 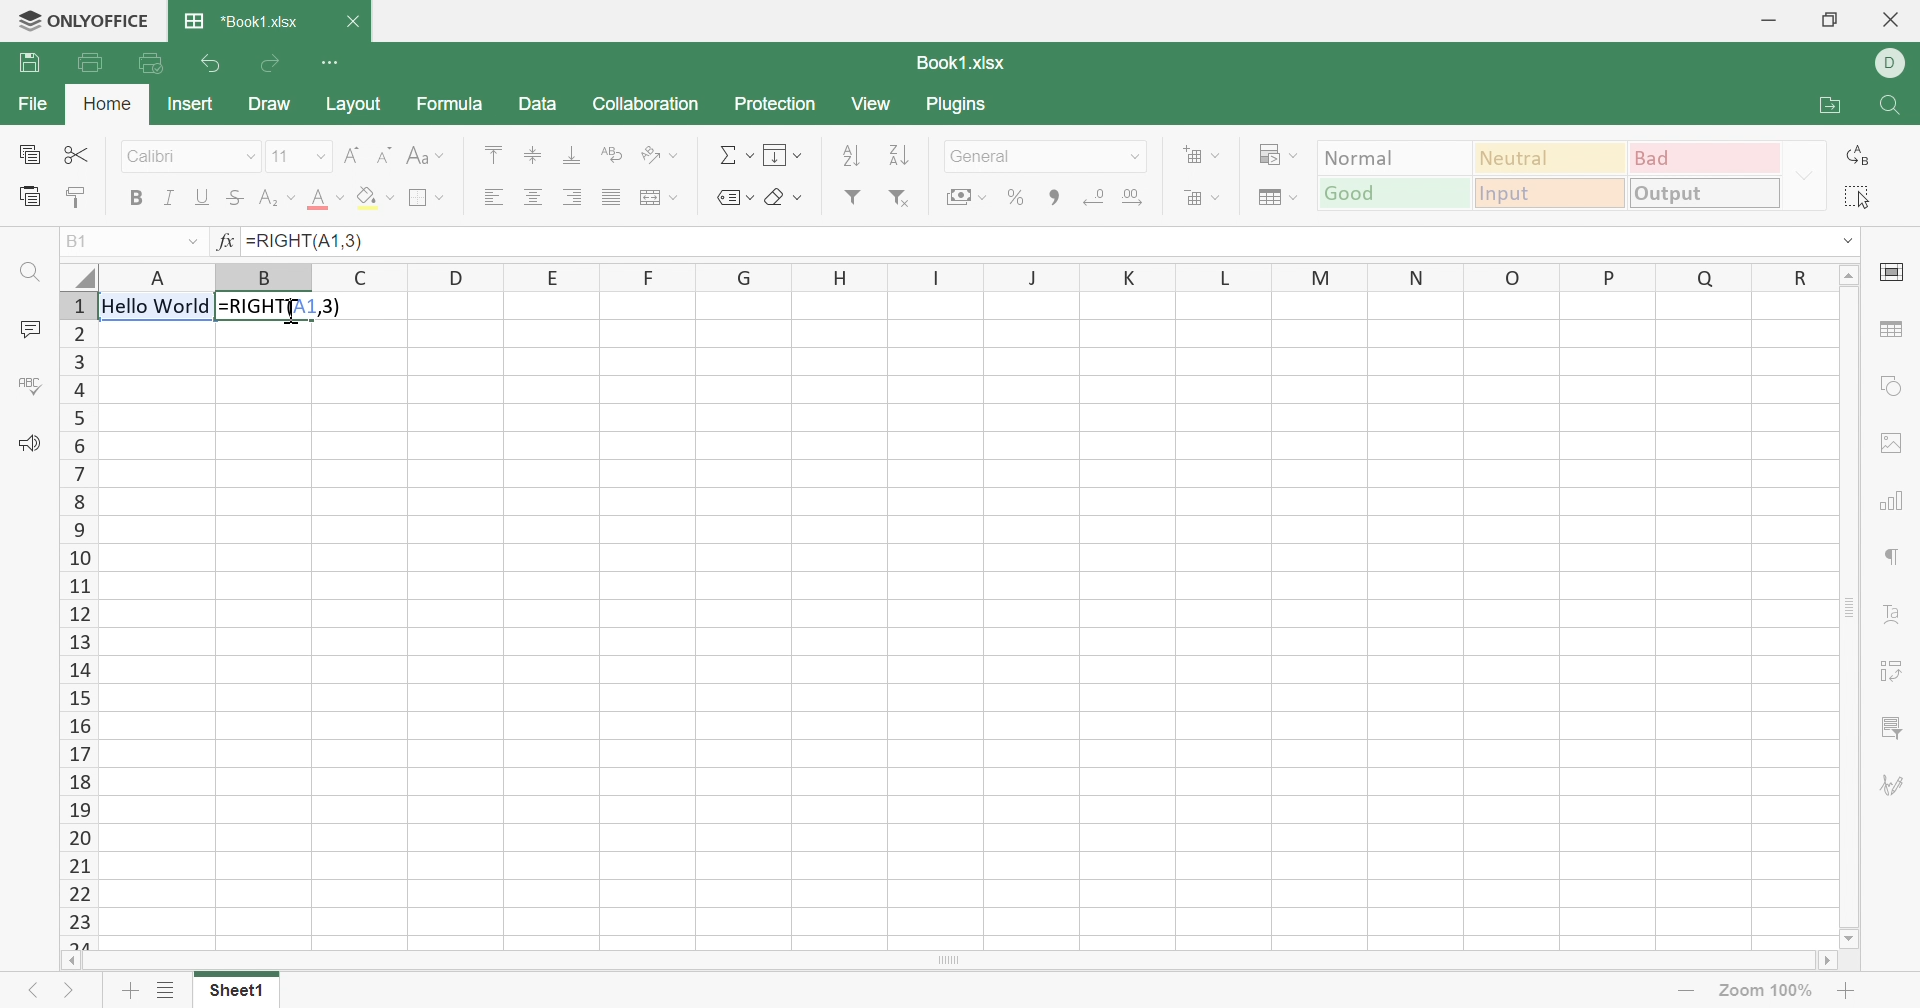 I want to click on Column names, so click(x=958, y=276).